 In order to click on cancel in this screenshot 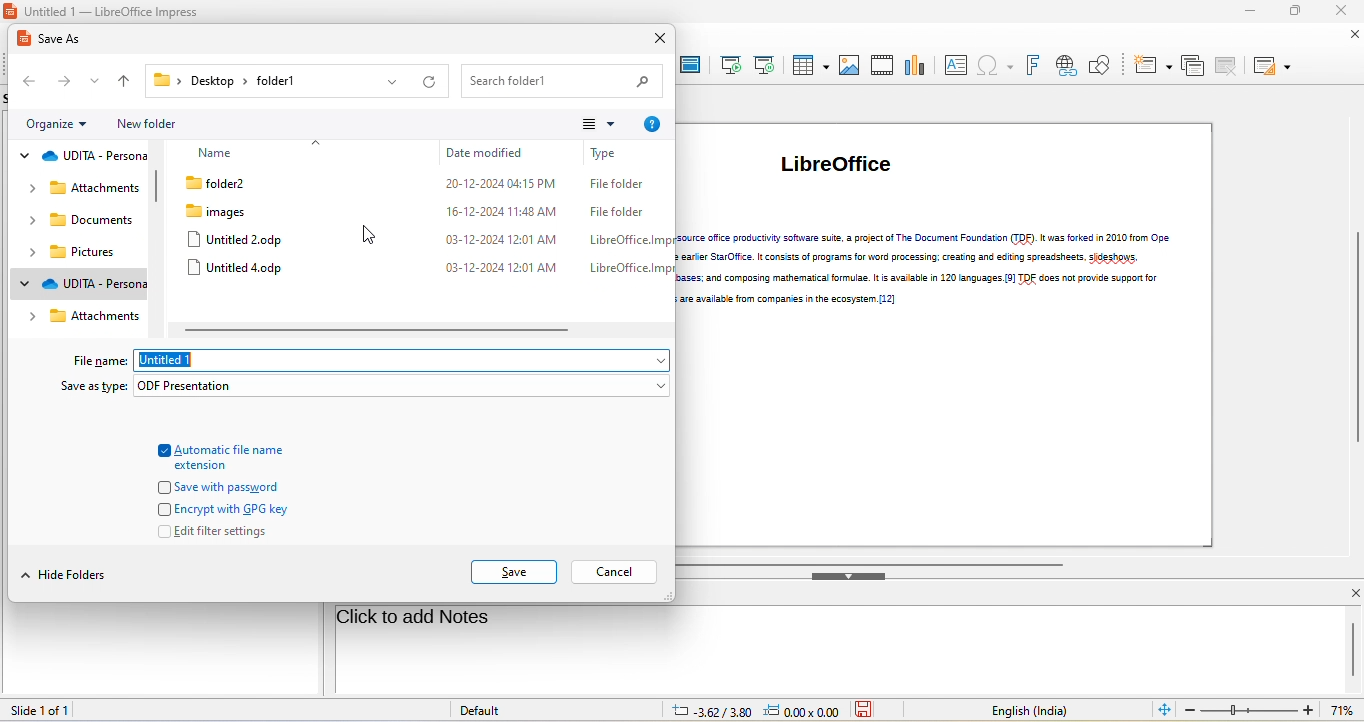, I will do `click(615, 572)`.